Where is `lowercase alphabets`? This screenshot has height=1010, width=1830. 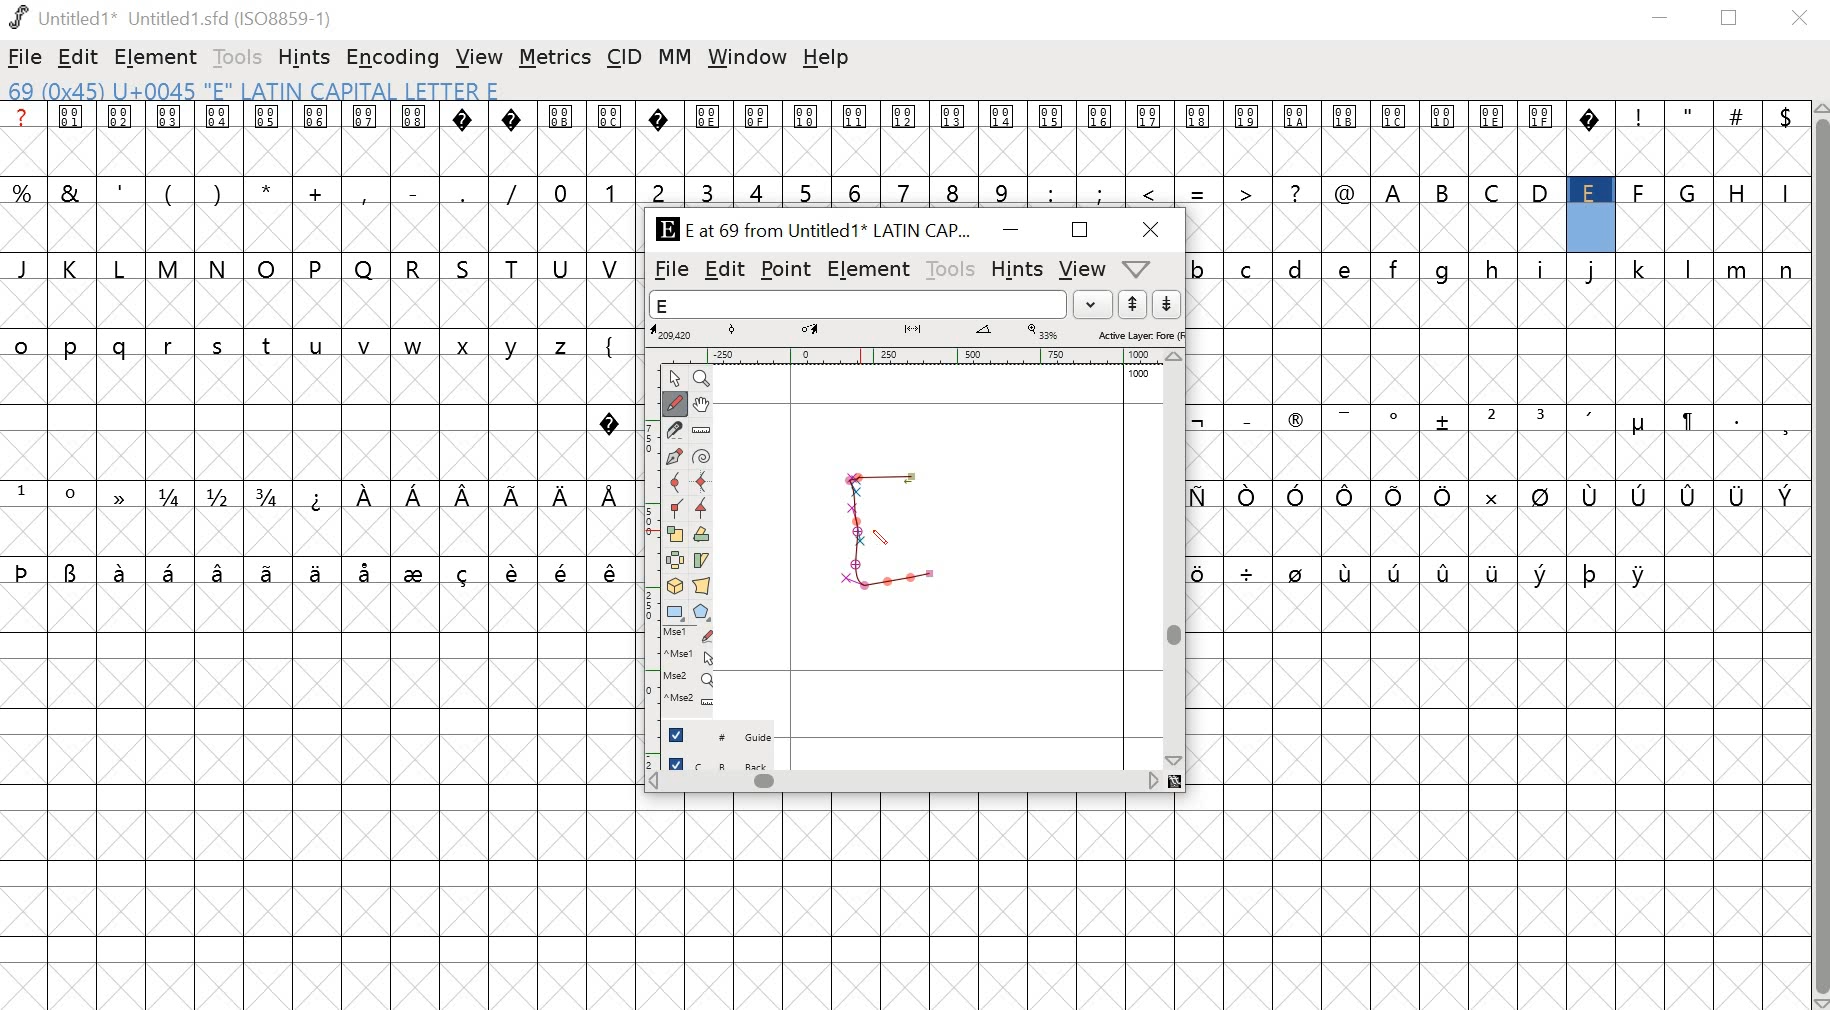 lowercase alphabets is located at coordinates (1496, 268).